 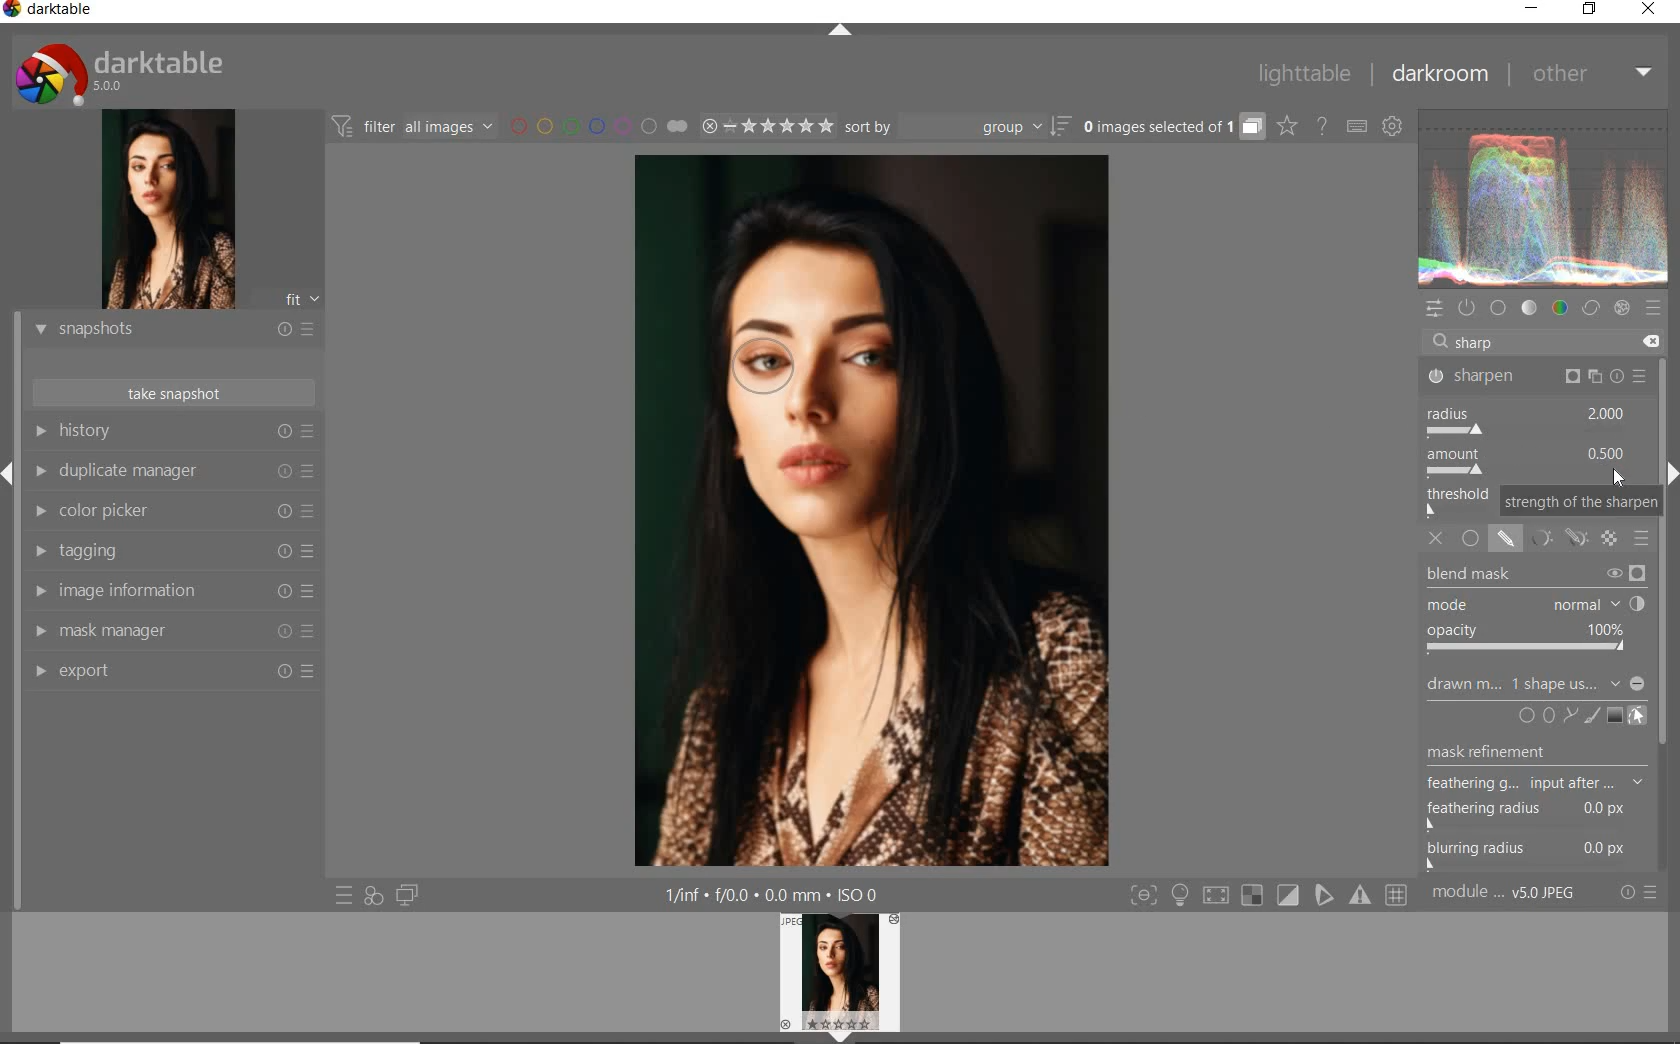 What do you see at coordinates (1304, 75) in the screenshot?
I see `lighttable` at bounding box center [1304, 75].